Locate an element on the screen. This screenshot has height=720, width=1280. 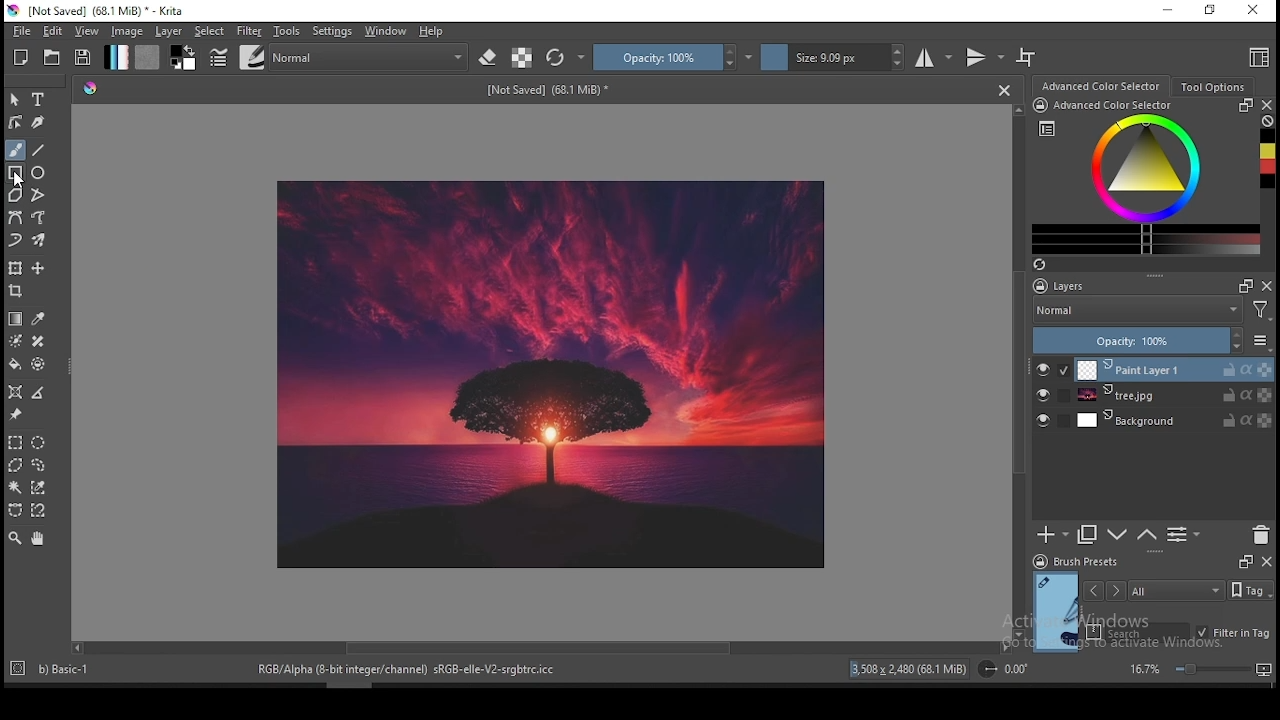
close docker is located at coordinates (1268, 105).